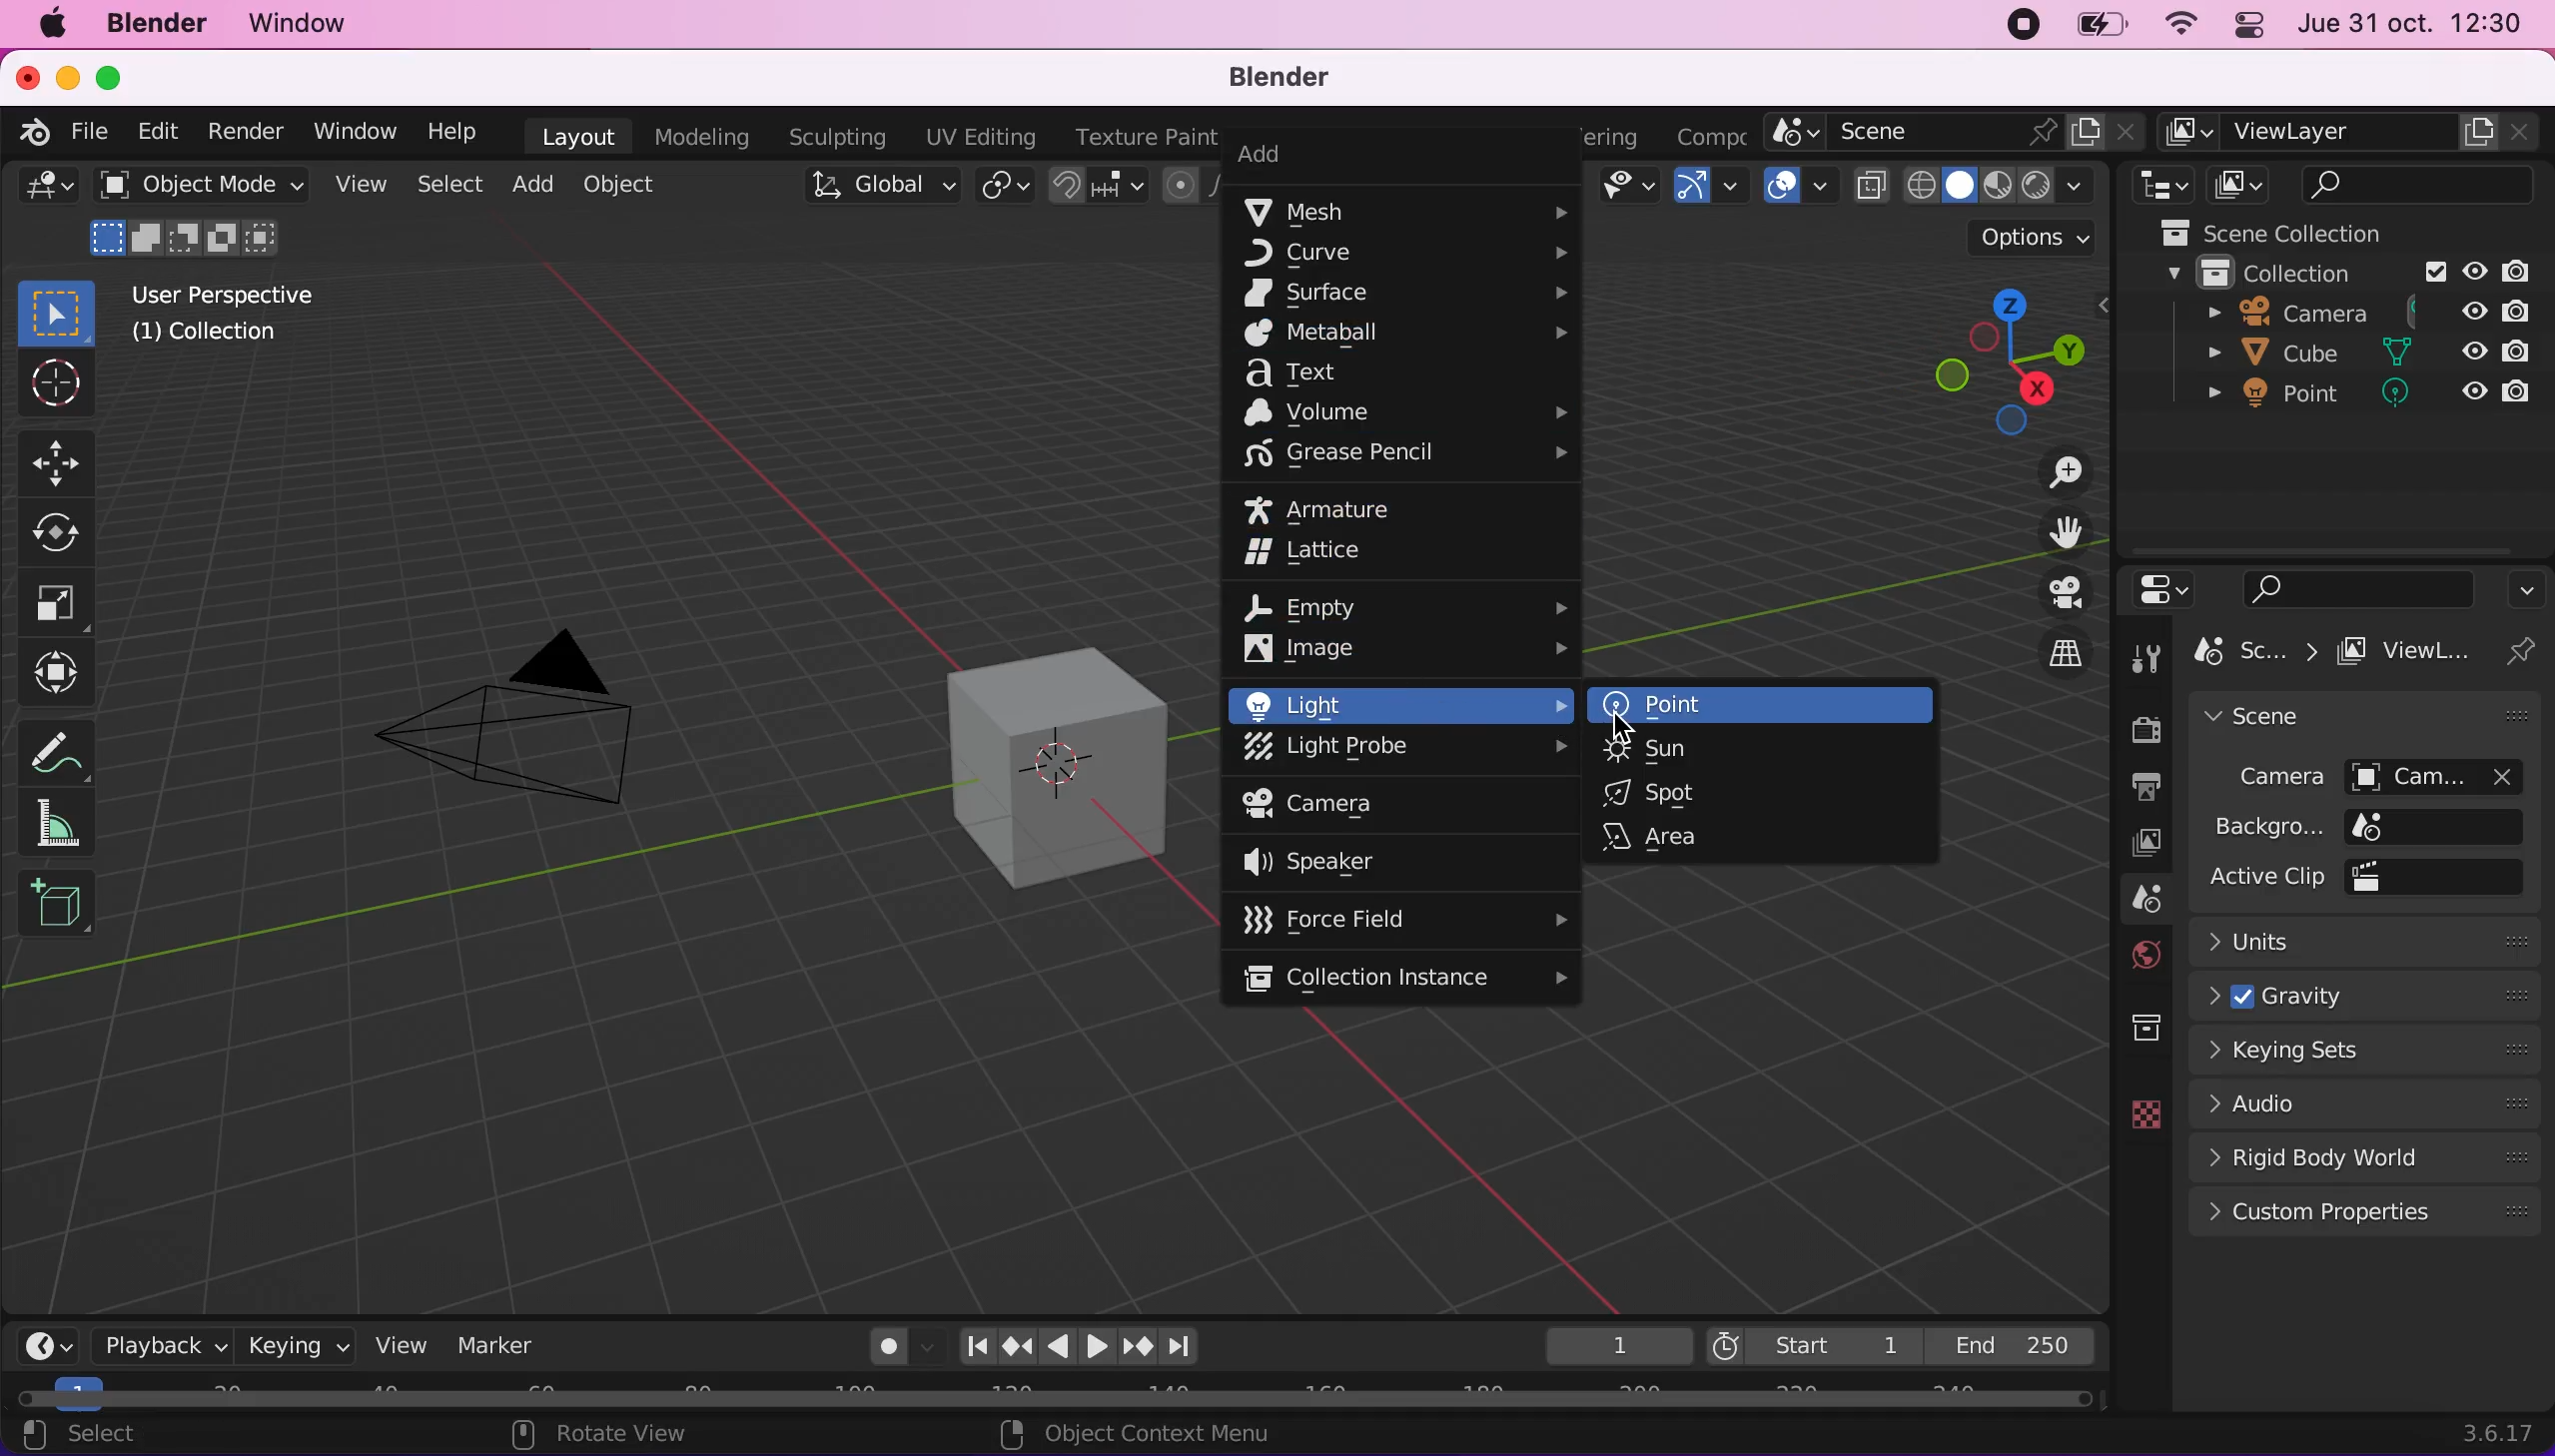 The height and width of the screenshot is (1456, 2555). I want to click on metaball, so click(1408, 333).